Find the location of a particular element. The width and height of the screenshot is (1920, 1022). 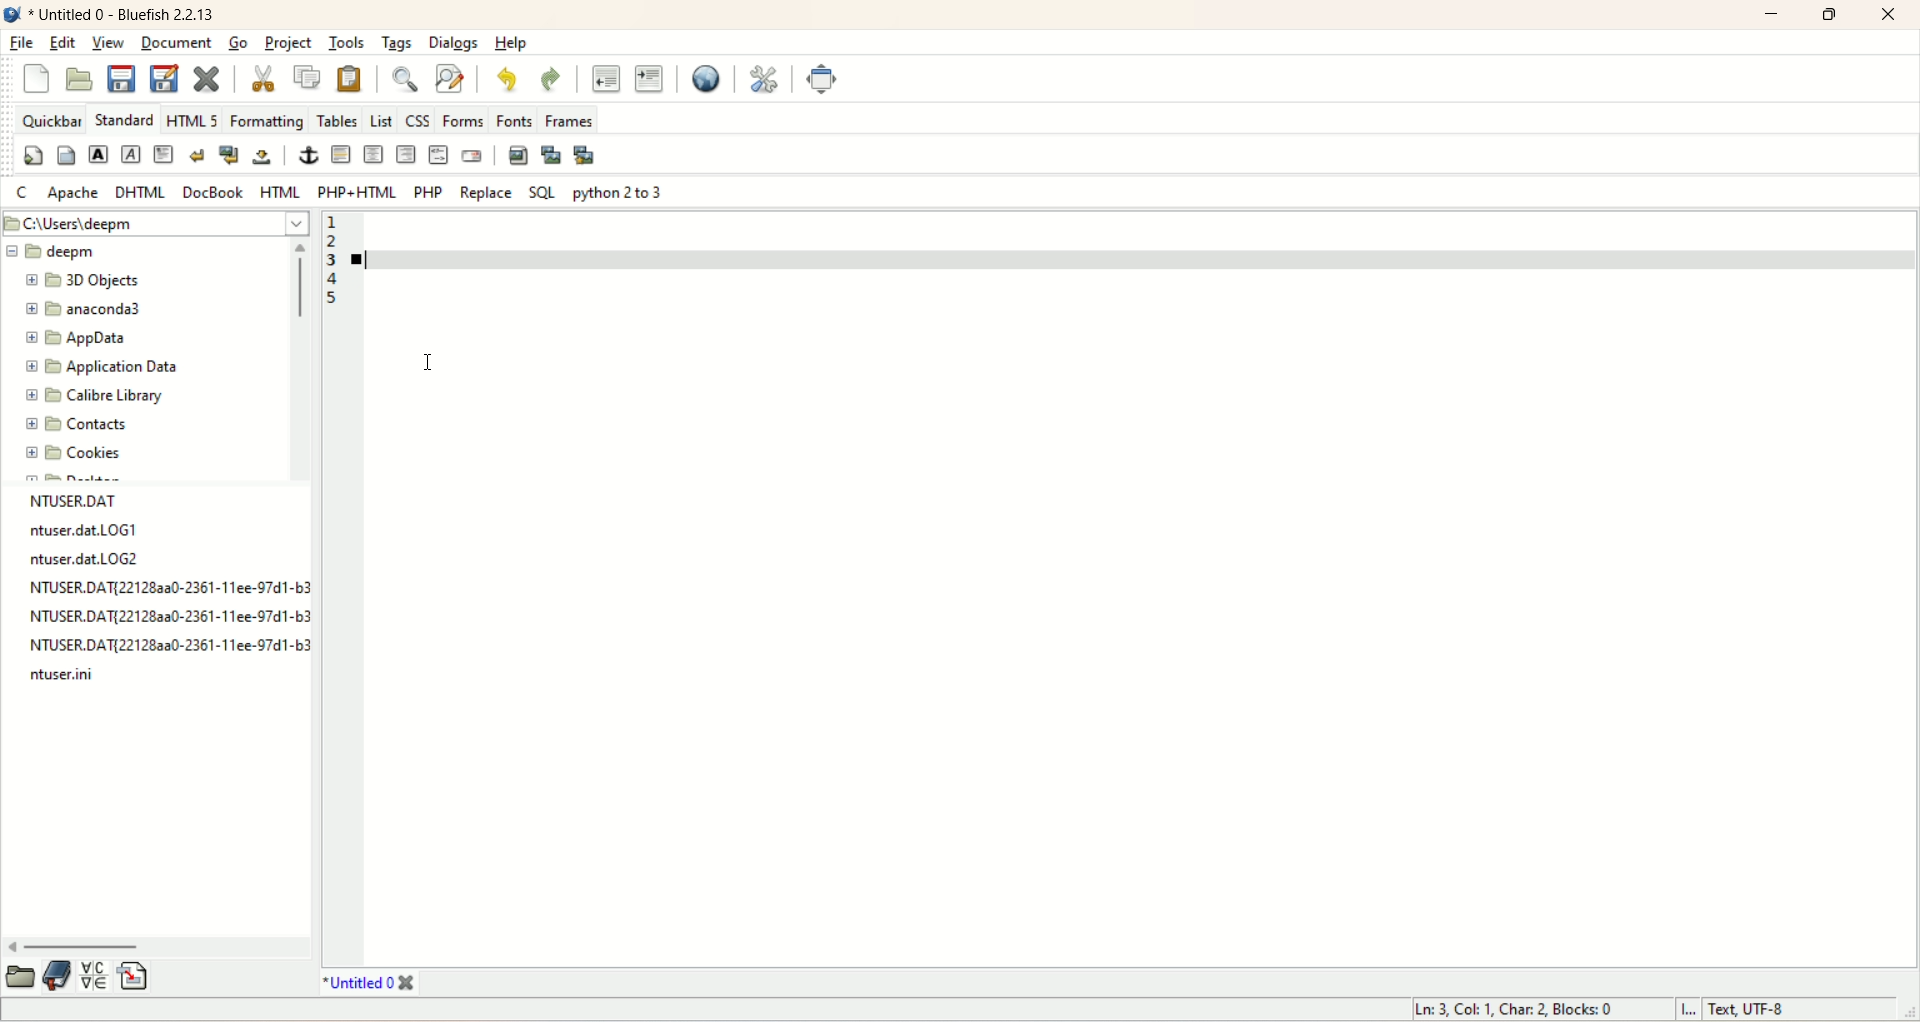

3D OBJECTS is located at coordinates (90, 279).